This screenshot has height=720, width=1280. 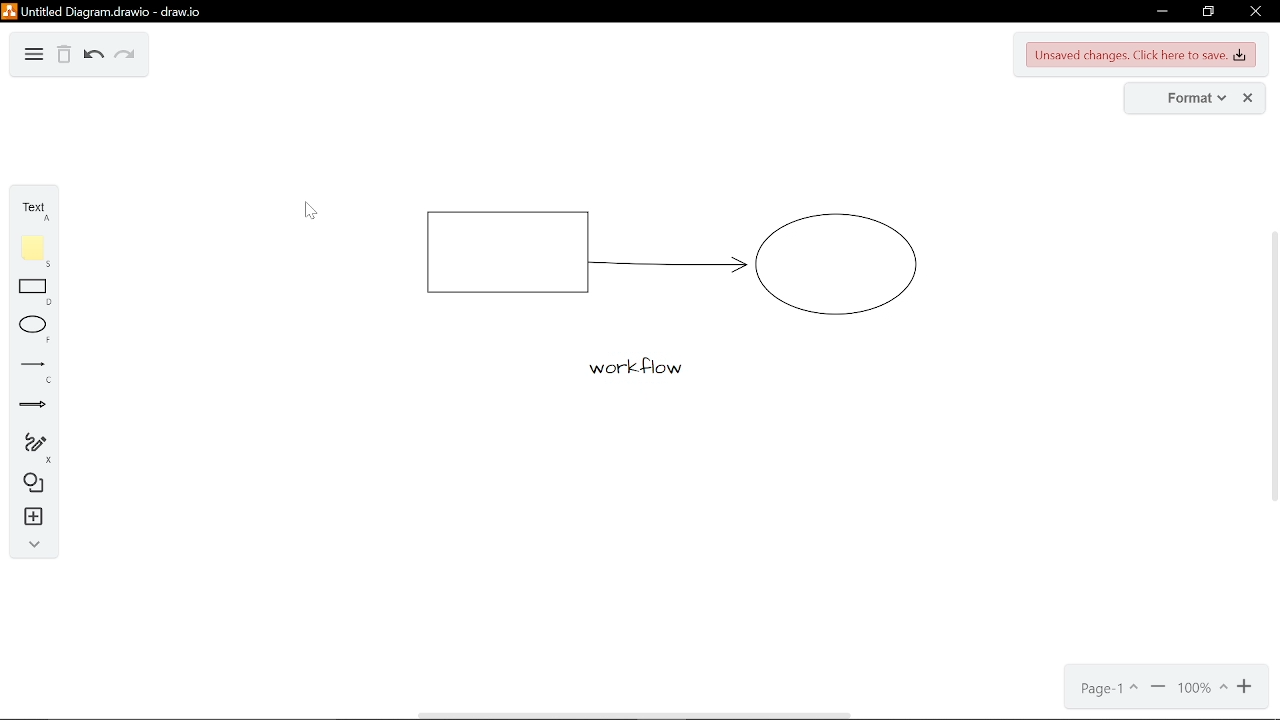 I want to click on collapse, so click(x=34, y=546).